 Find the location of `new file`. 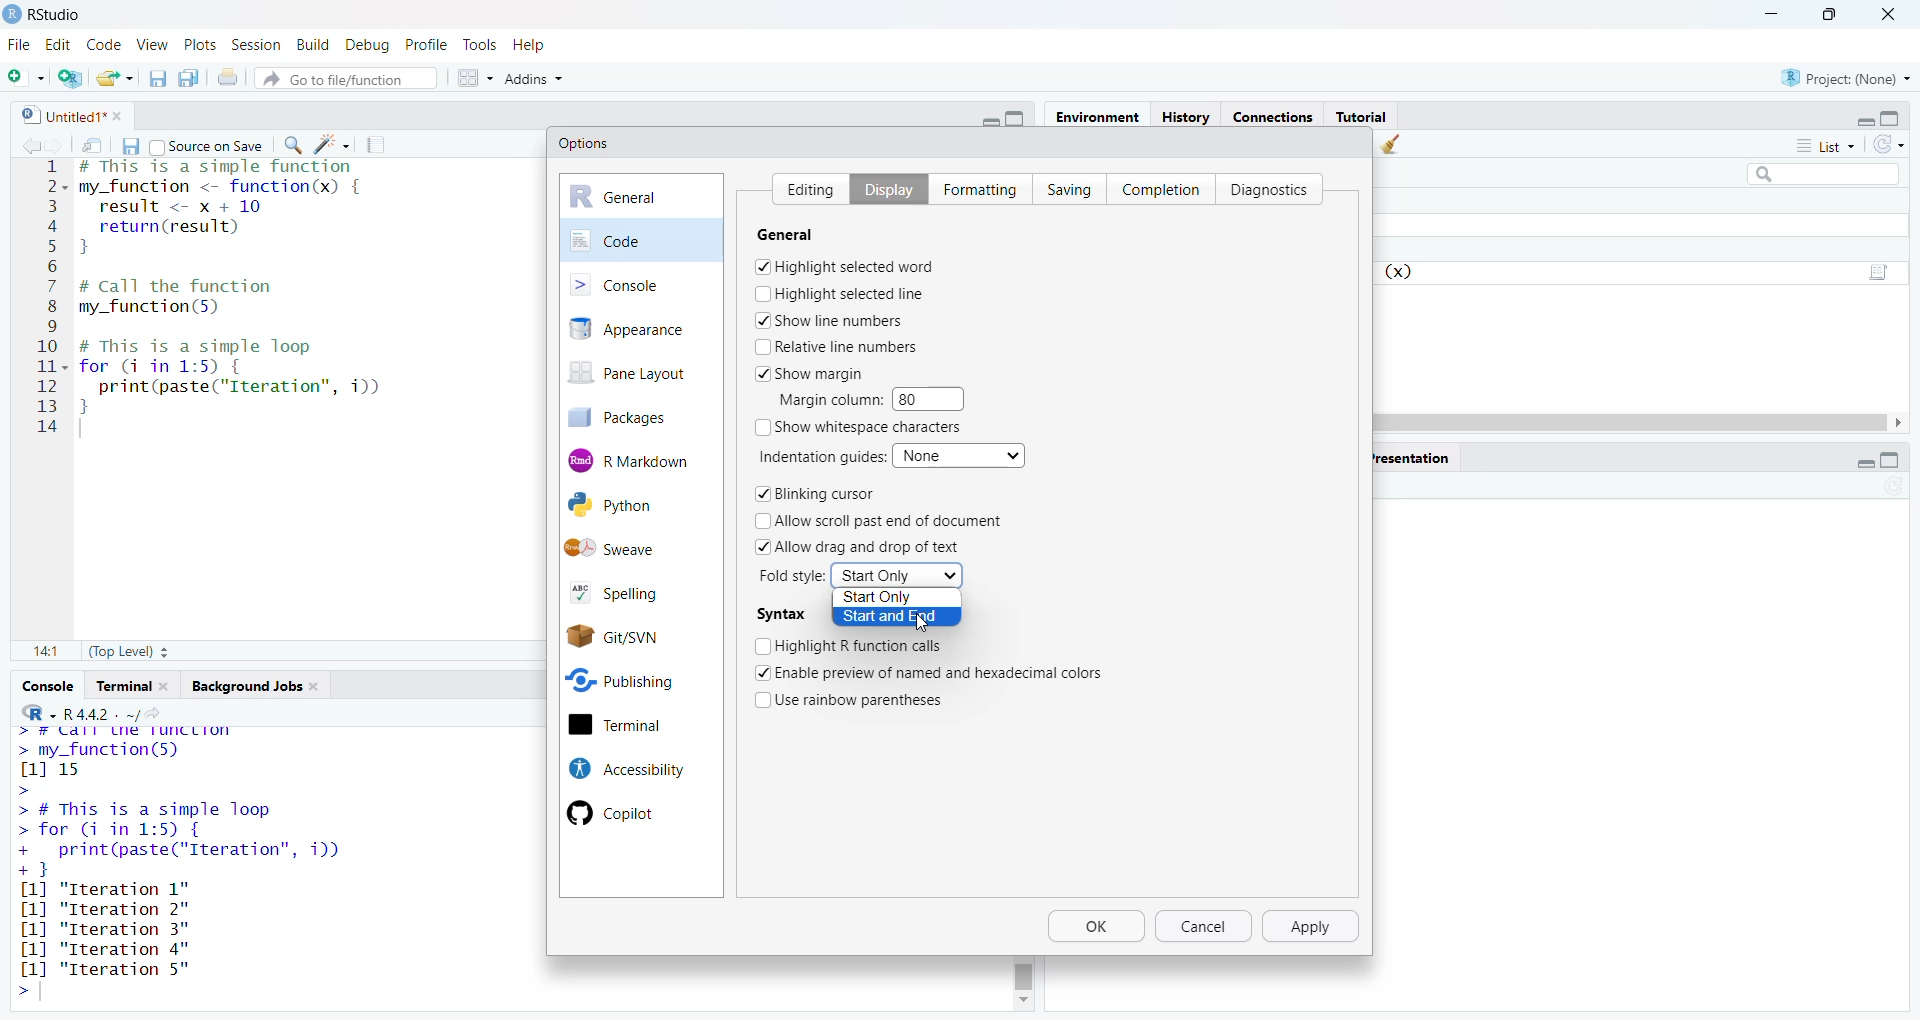

new file is located at coordinates (25, 74).